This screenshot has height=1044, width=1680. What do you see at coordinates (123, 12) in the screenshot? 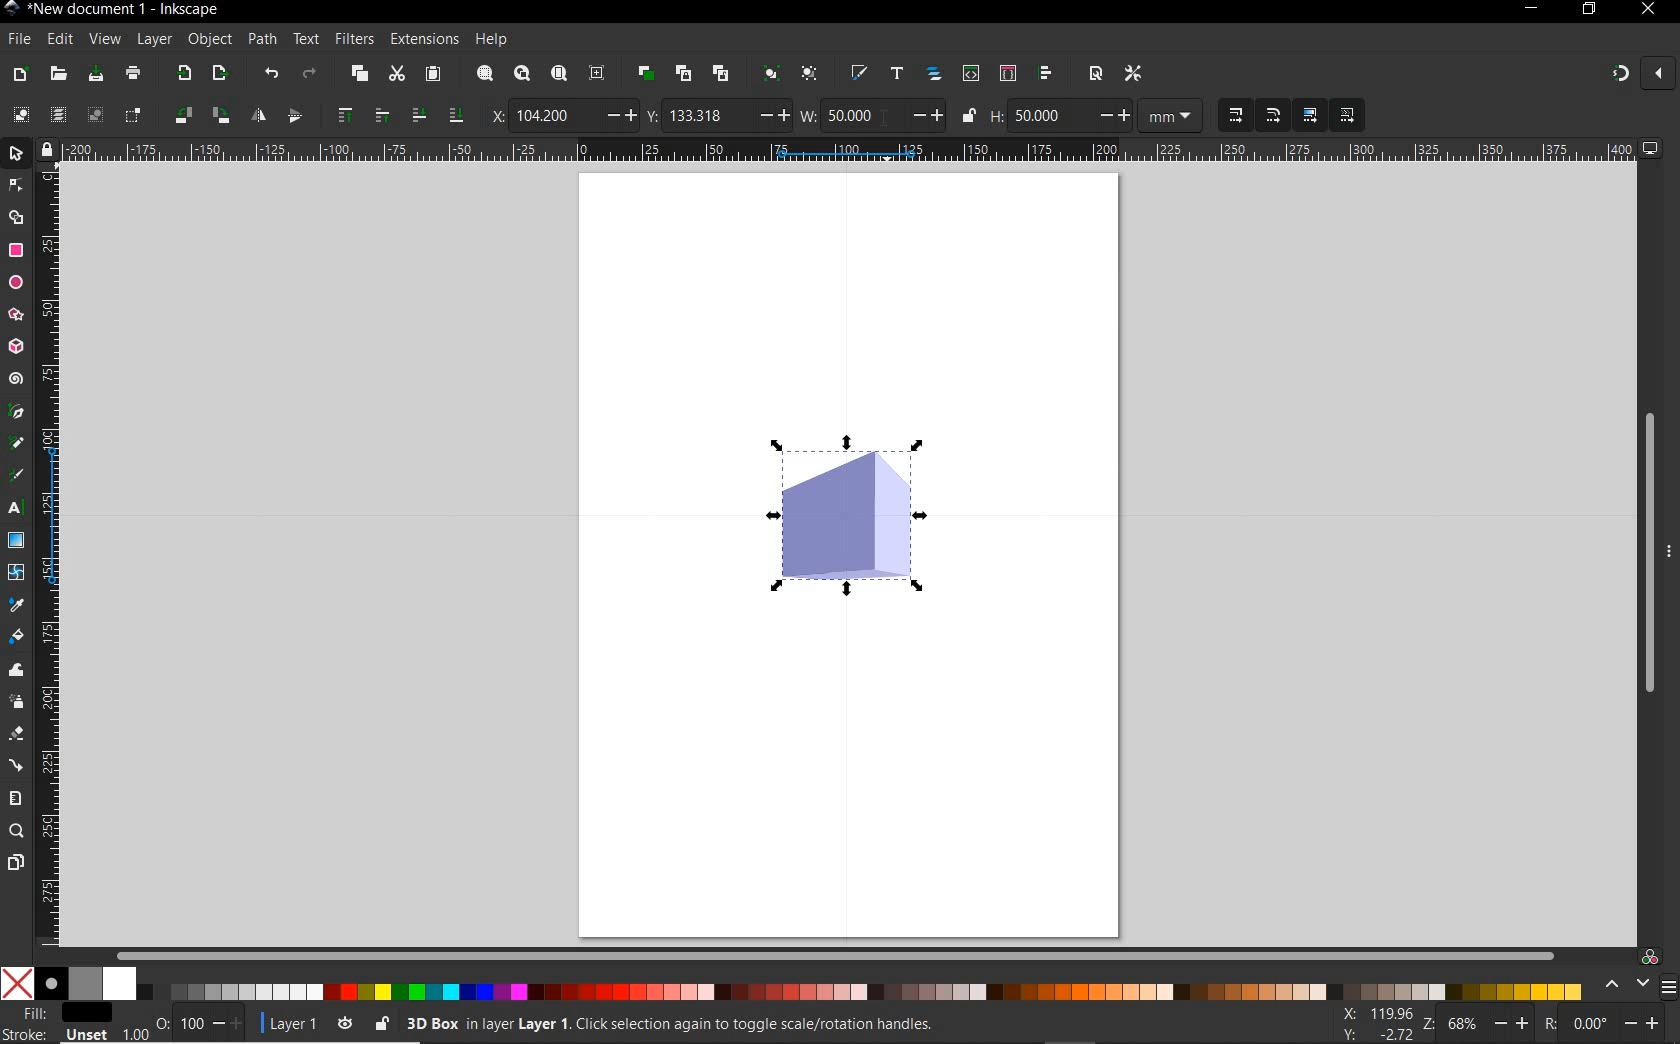
I see `title` at bounding box center [123, 12].